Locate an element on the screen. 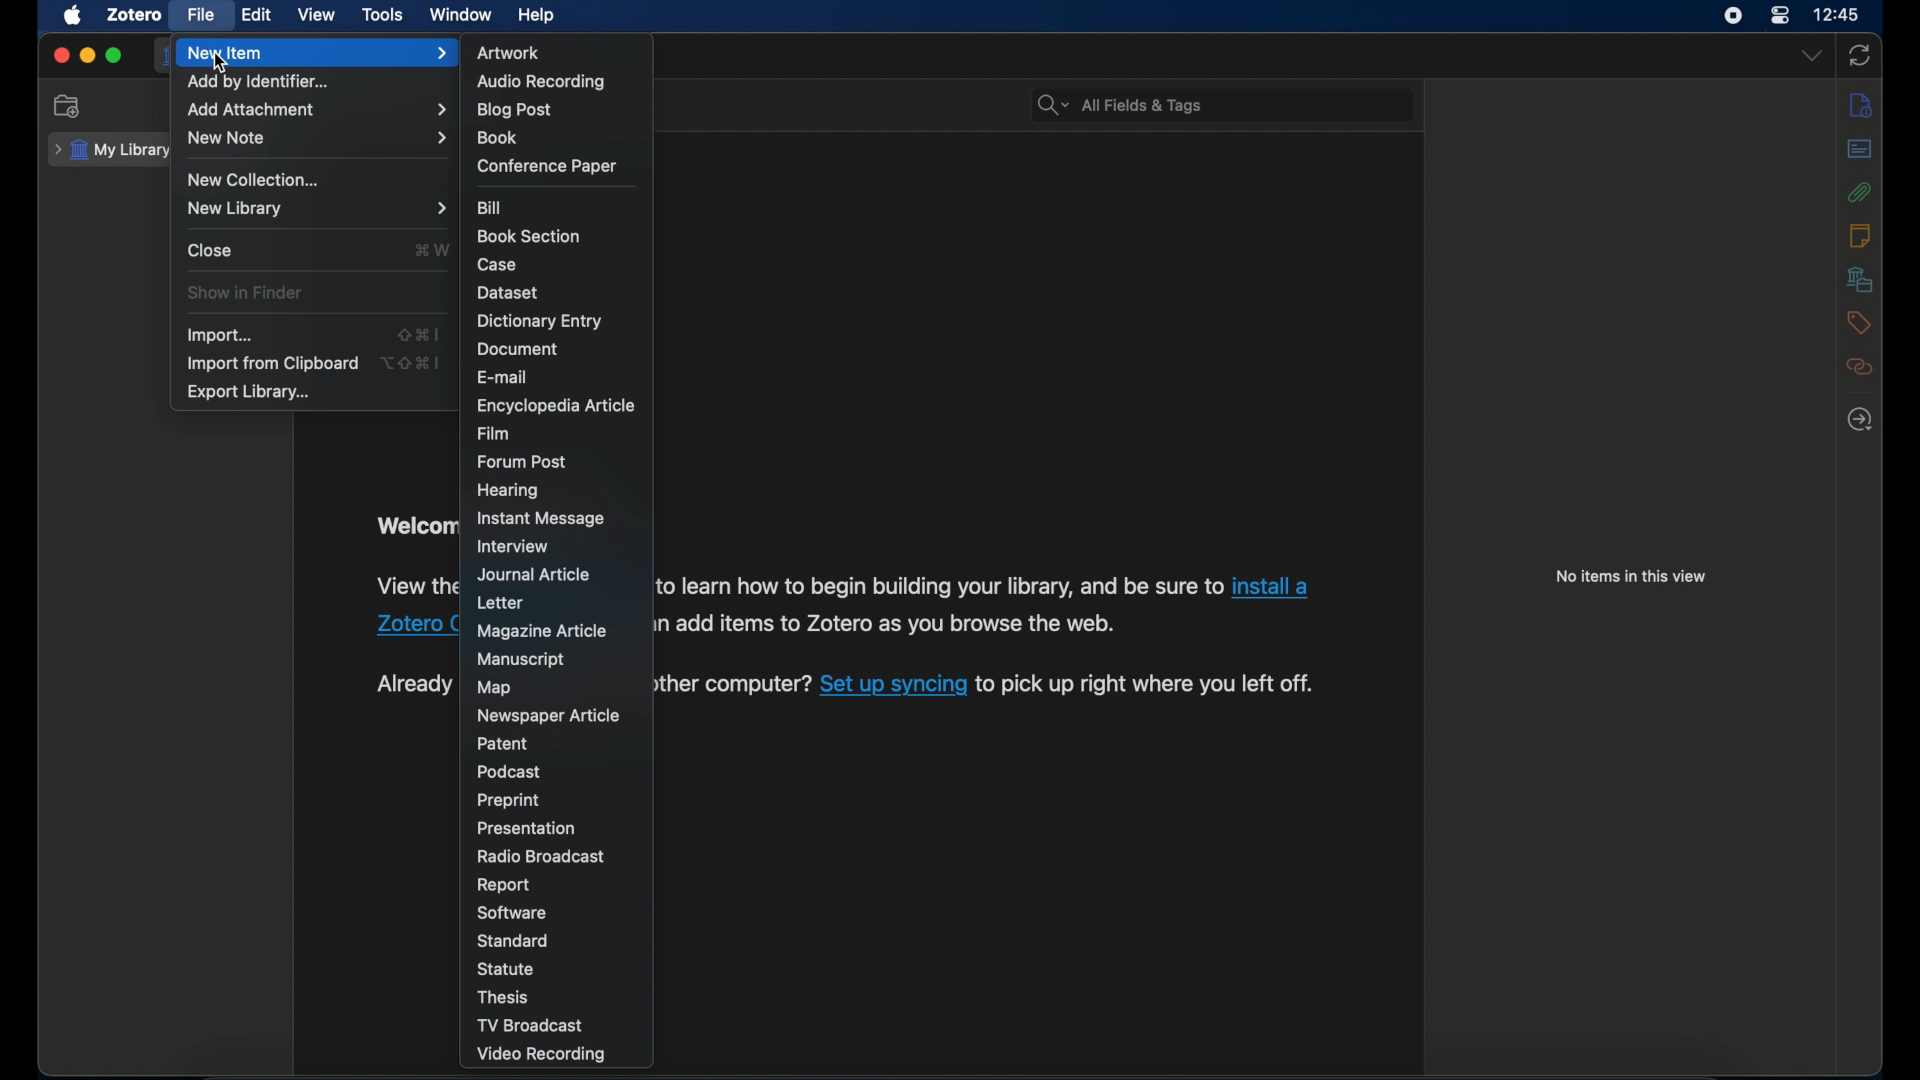 The image size is (1920, 1080). shortcut is located at coordinates (418, 335).